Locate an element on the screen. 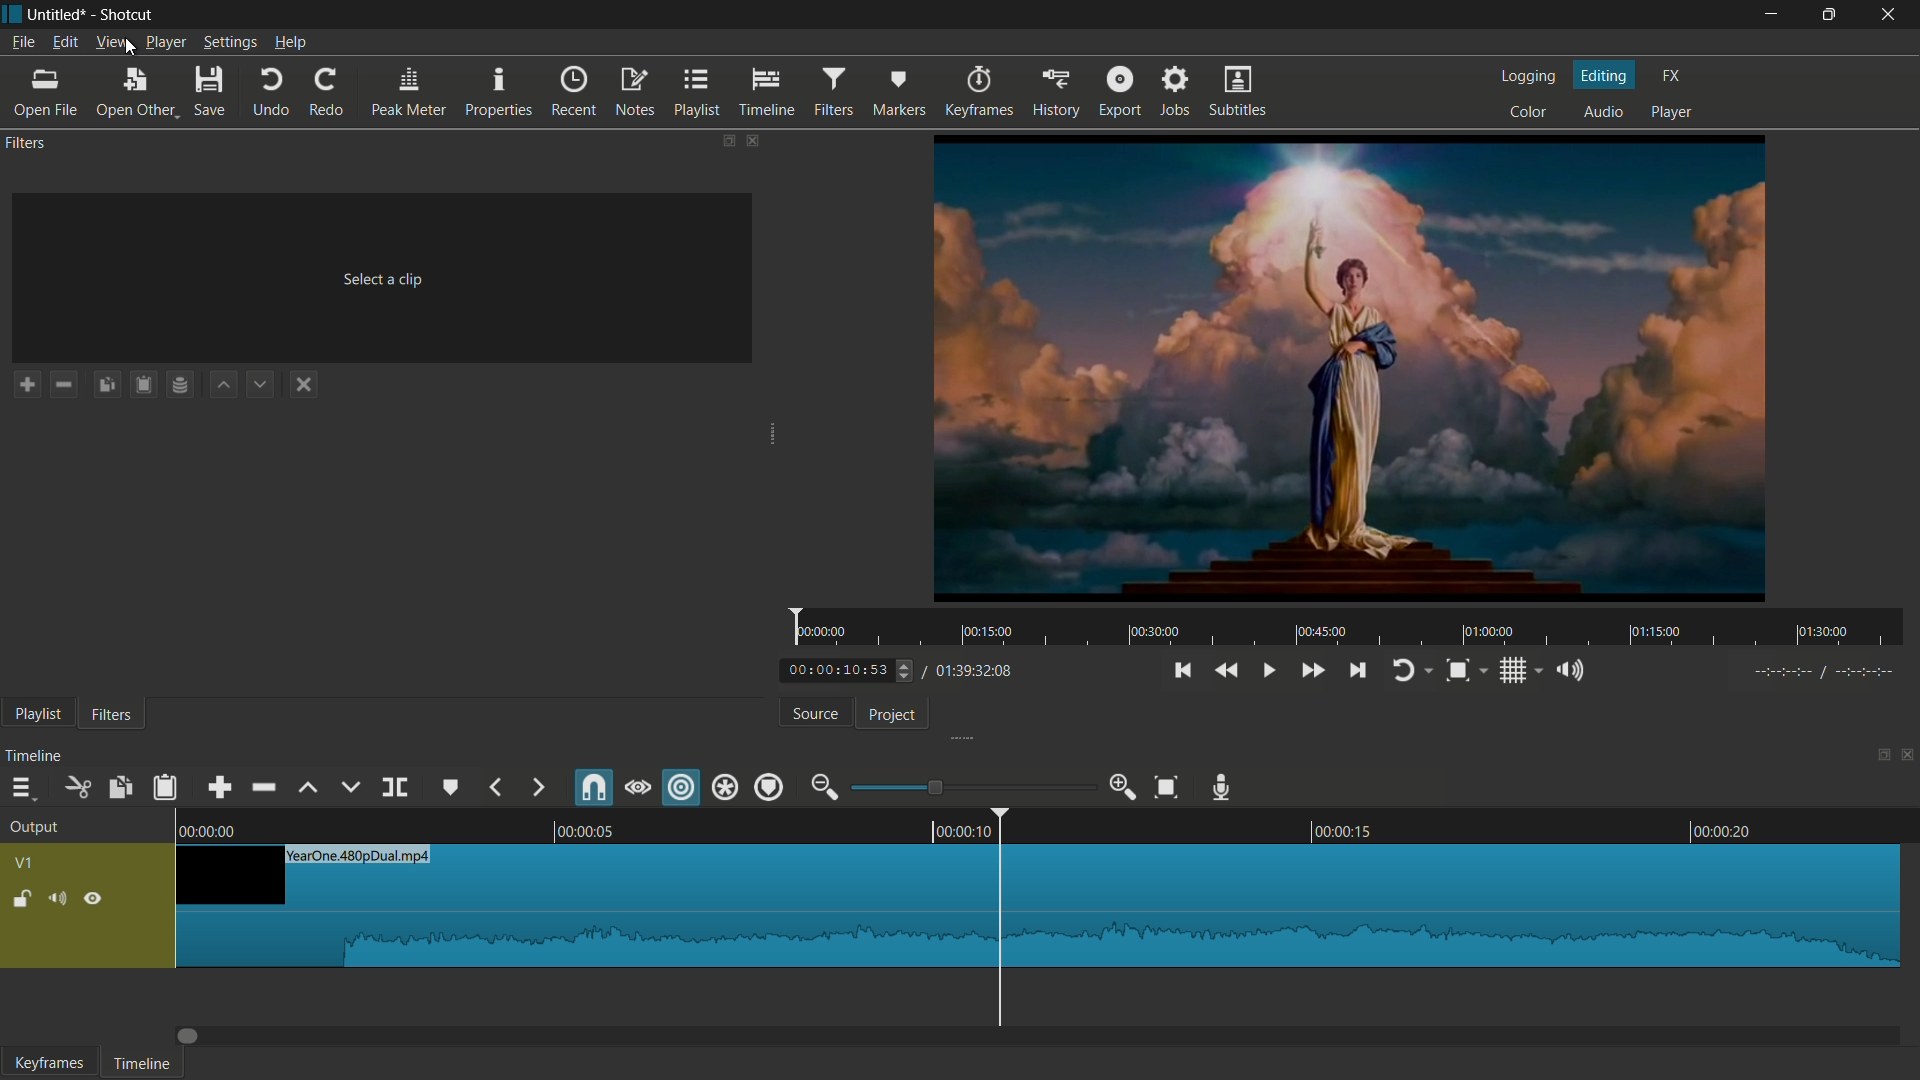 The width and height of the screenshot is (1920, 1080). quickly play backward is located at coordinates (1225, 671).